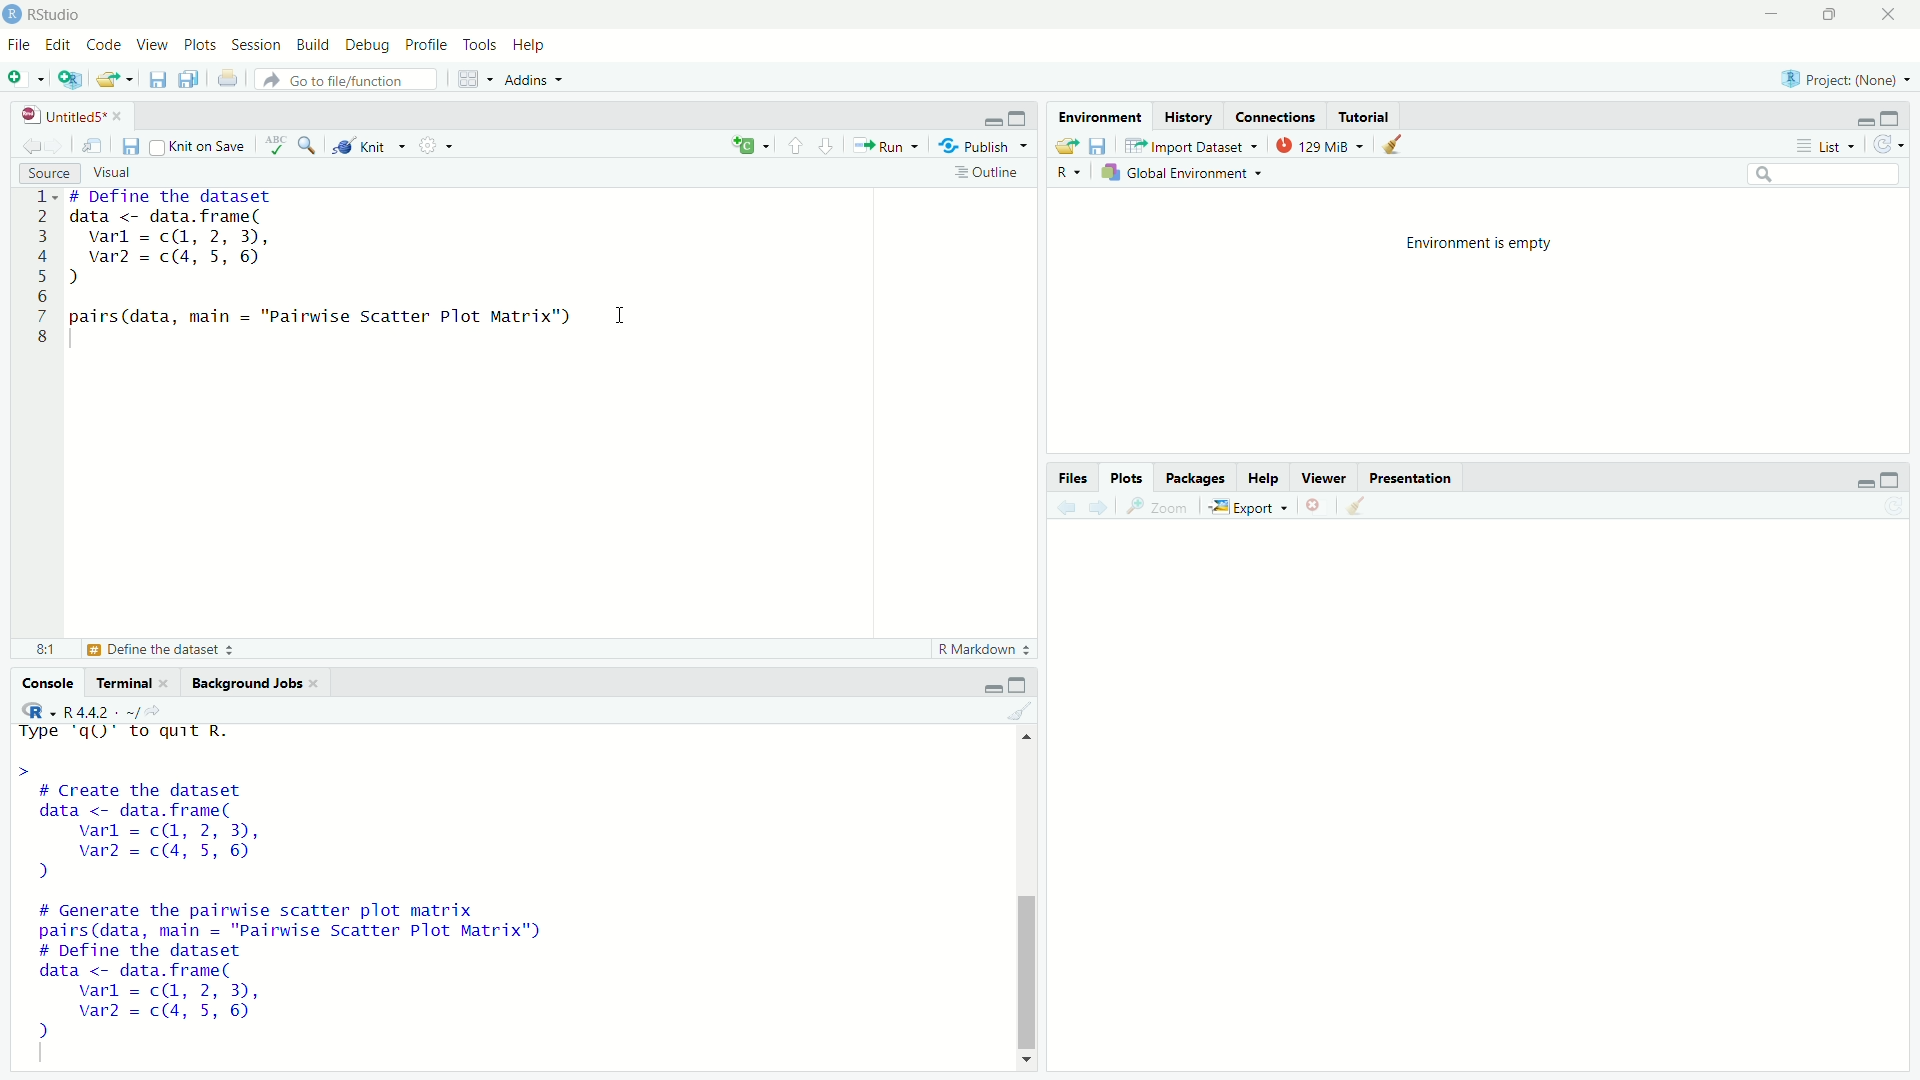 The image size is (1920, 1080). Describe the element at coordinates (1824, 175) in the screenshot. I see `Search bar` at that location.